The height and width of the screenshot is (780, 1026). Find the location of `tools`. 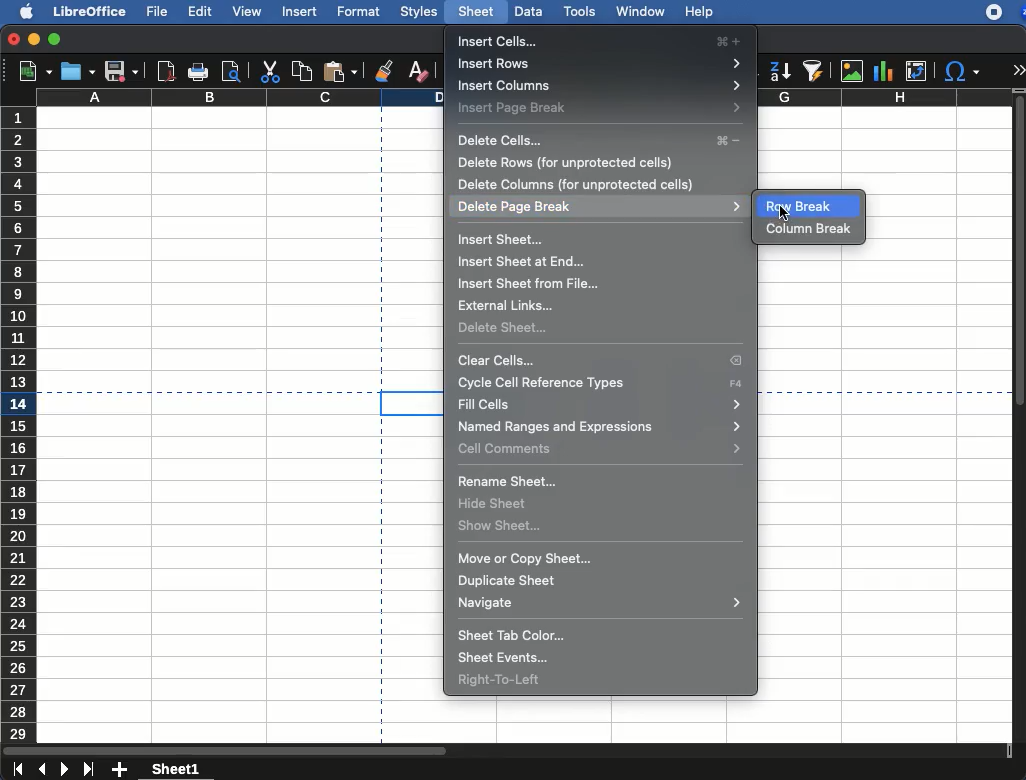

tools is located at coordinates (580, 13).